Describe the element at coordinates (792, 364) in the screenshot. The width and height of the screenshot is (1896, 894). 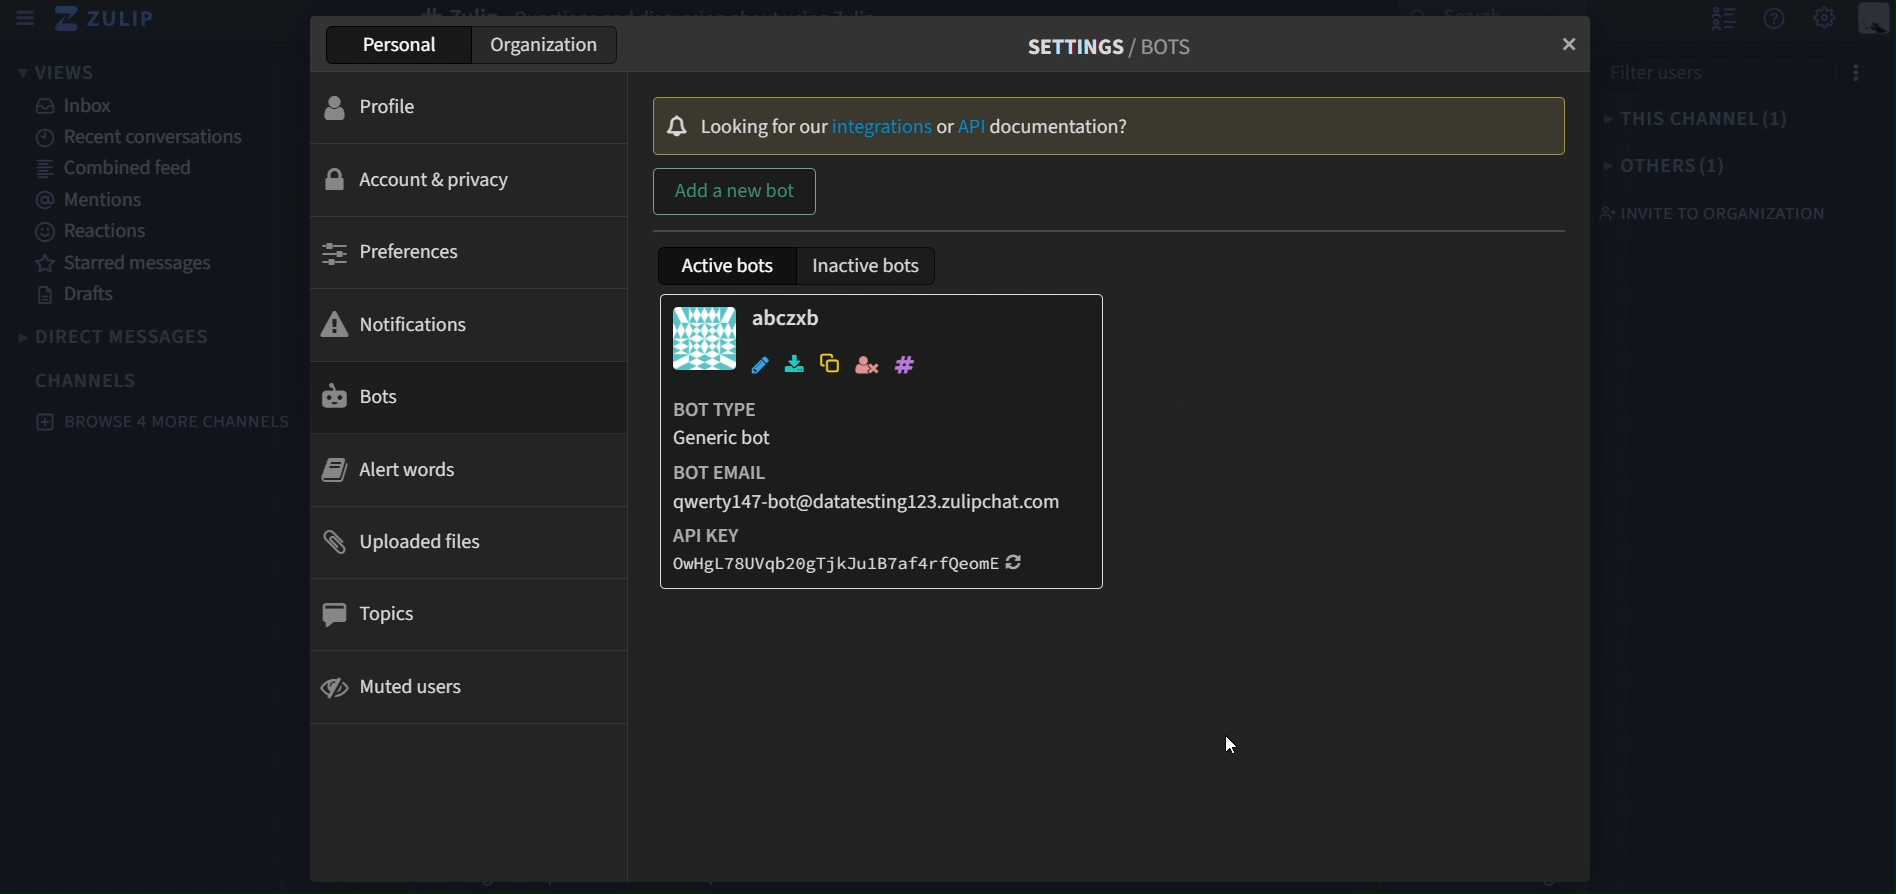
I see `download zuliprc` at that location.